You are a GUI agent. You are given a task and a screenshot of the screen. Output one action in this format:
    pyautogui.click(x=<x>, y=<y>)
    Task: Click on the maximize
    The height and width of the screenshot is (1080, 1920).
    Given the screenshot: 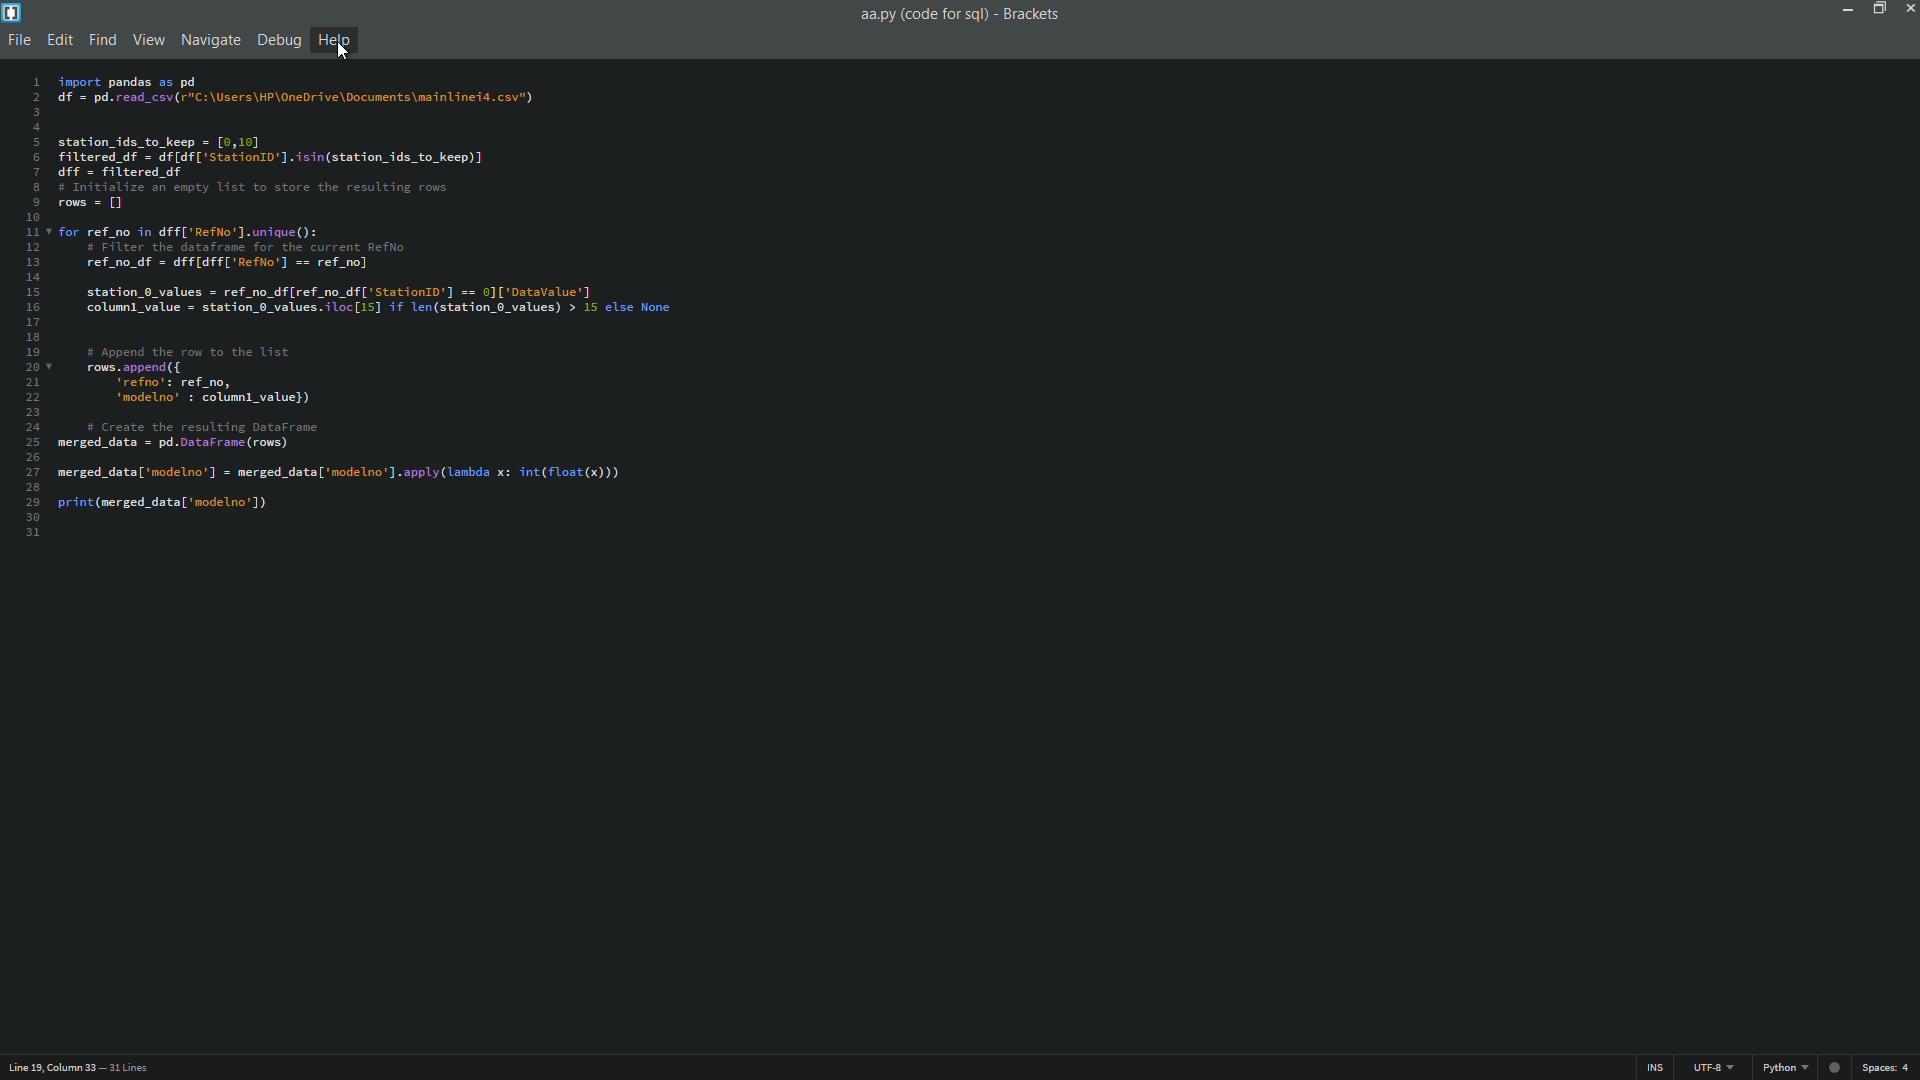 What is the action you would take?
    pyautogui.click(x=1879, y=9)
    